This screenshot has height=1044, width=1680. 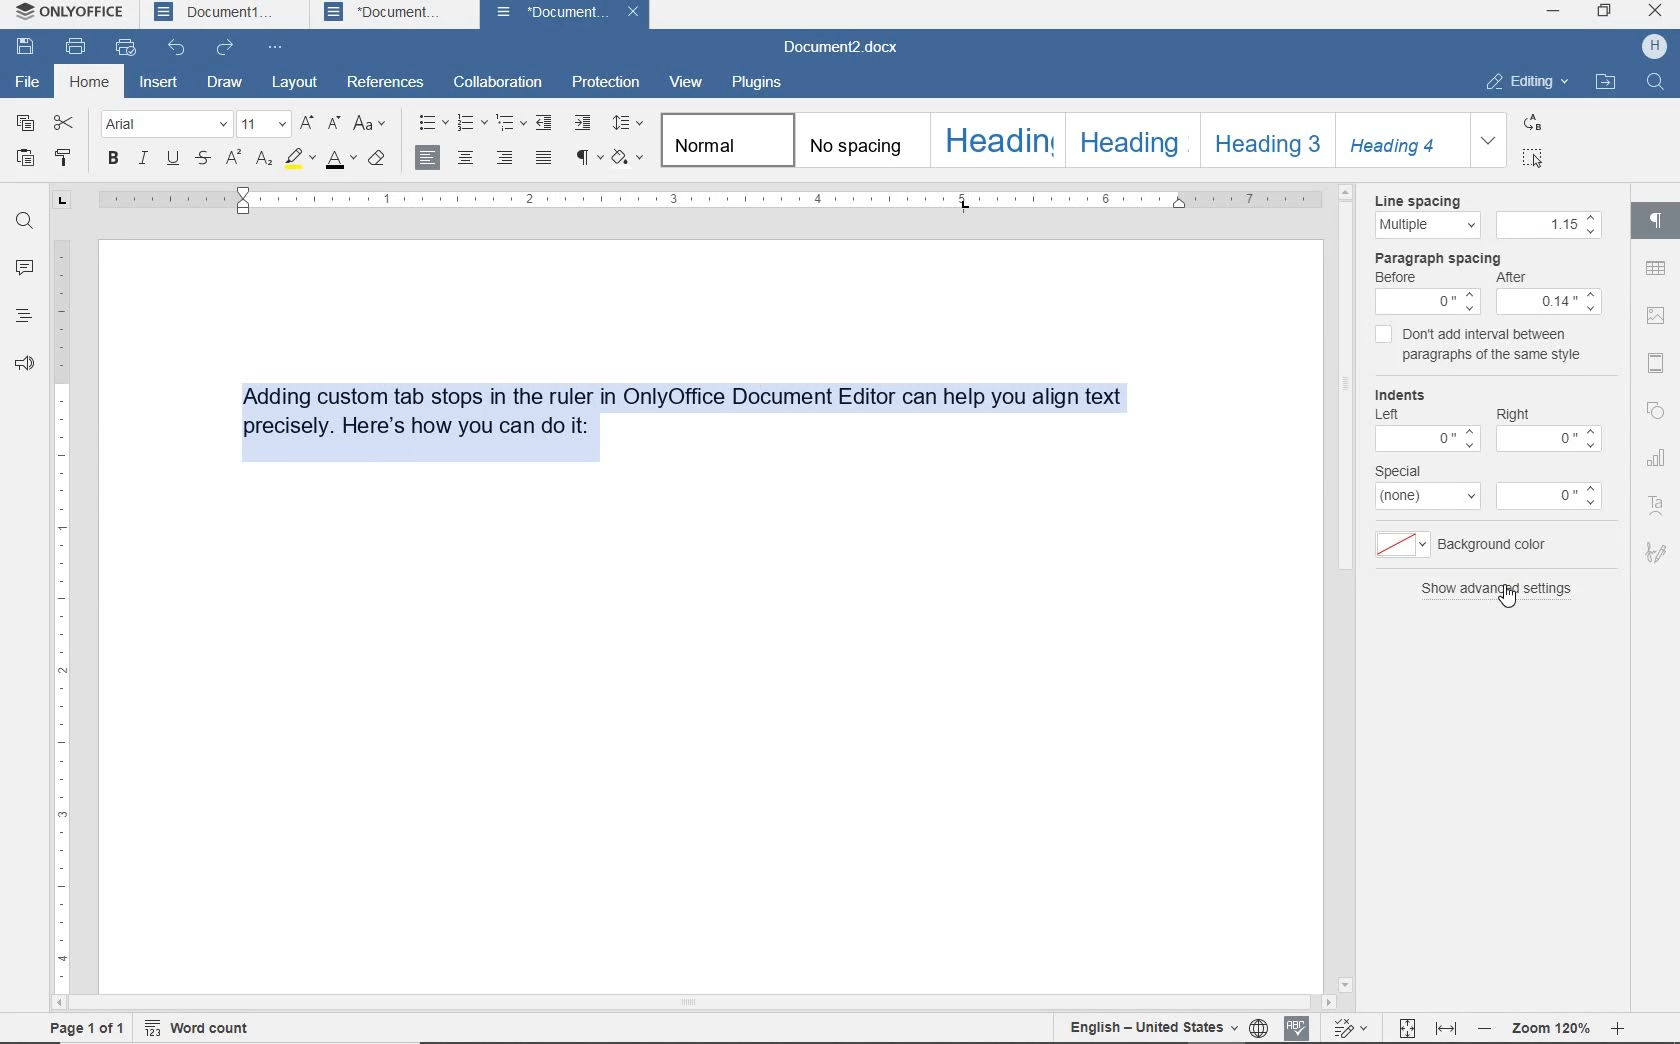 I want to click on fit to page, so click(x=1406, y=1027).